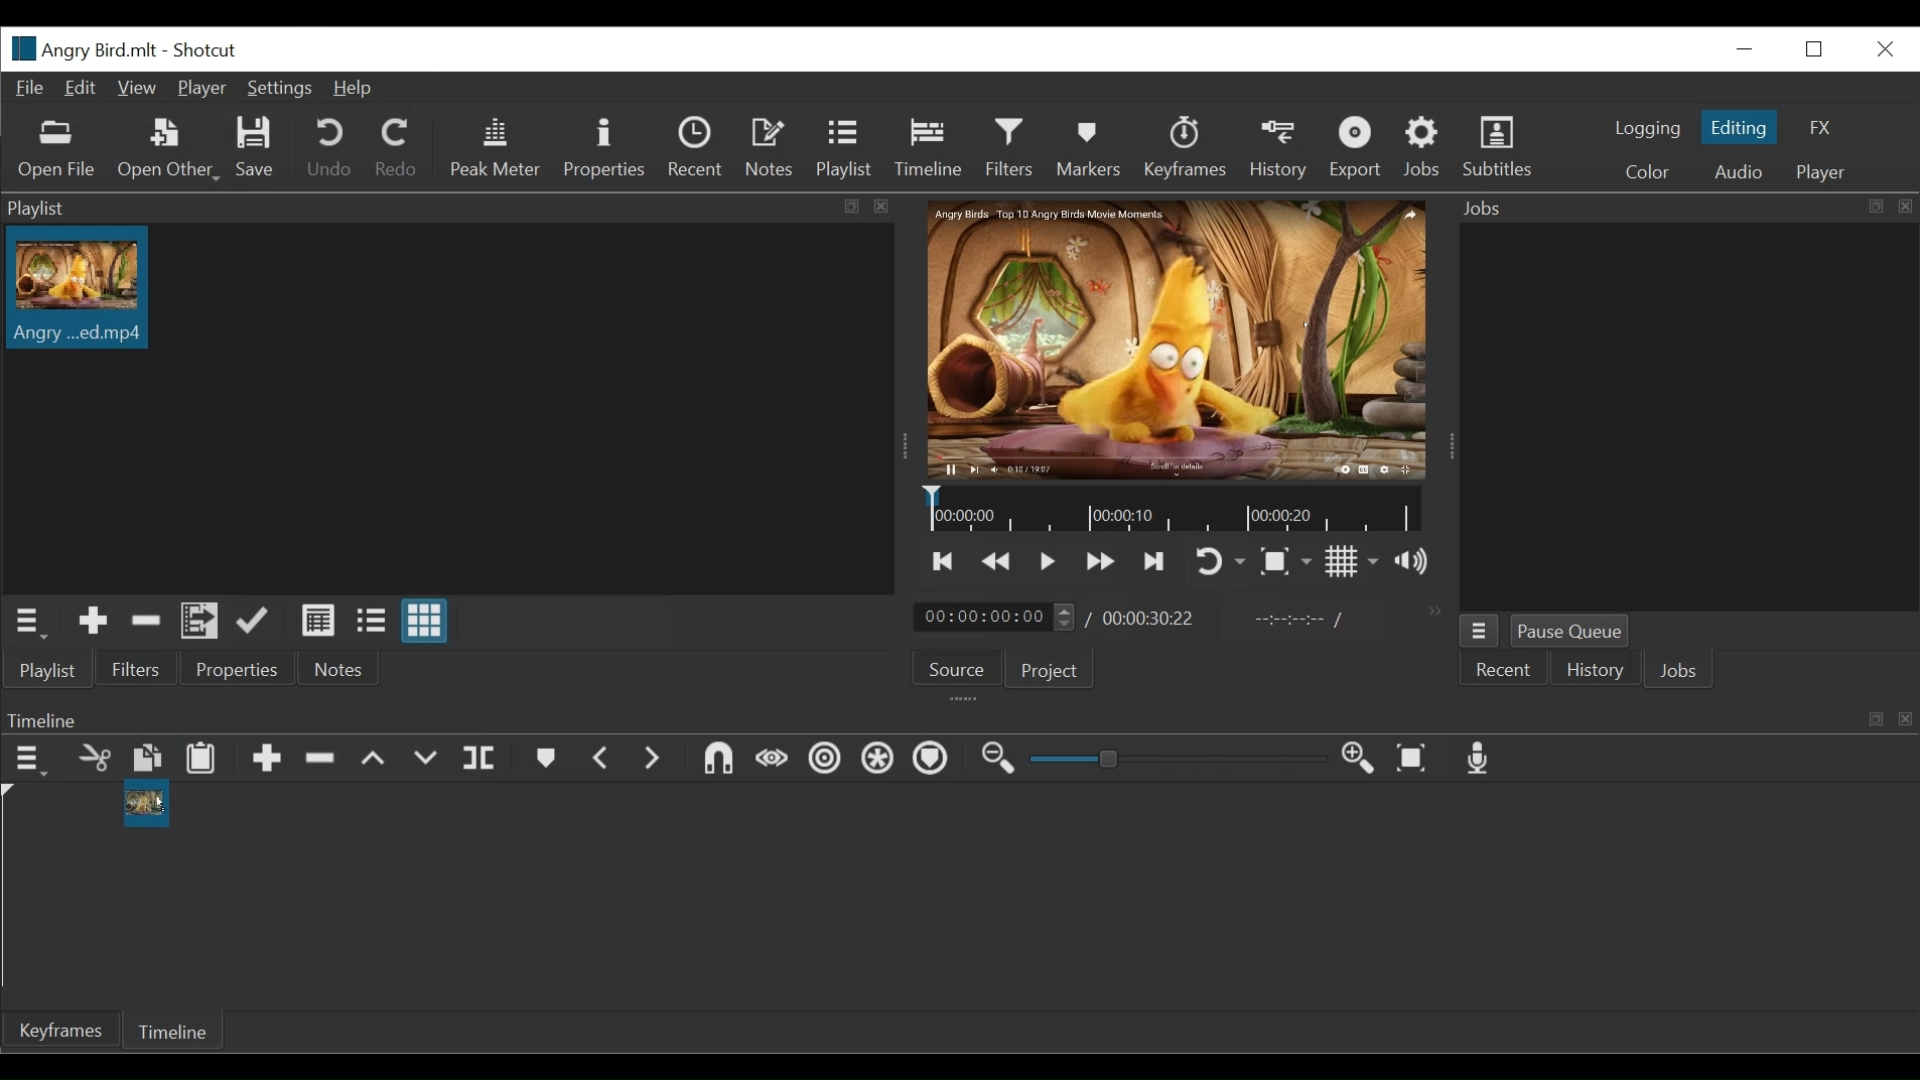 The image size is (1920, 1080). What do you see at coordinates (47, 671) in the screenshot?
I see `Playlist` at bounding box center [47, 671].